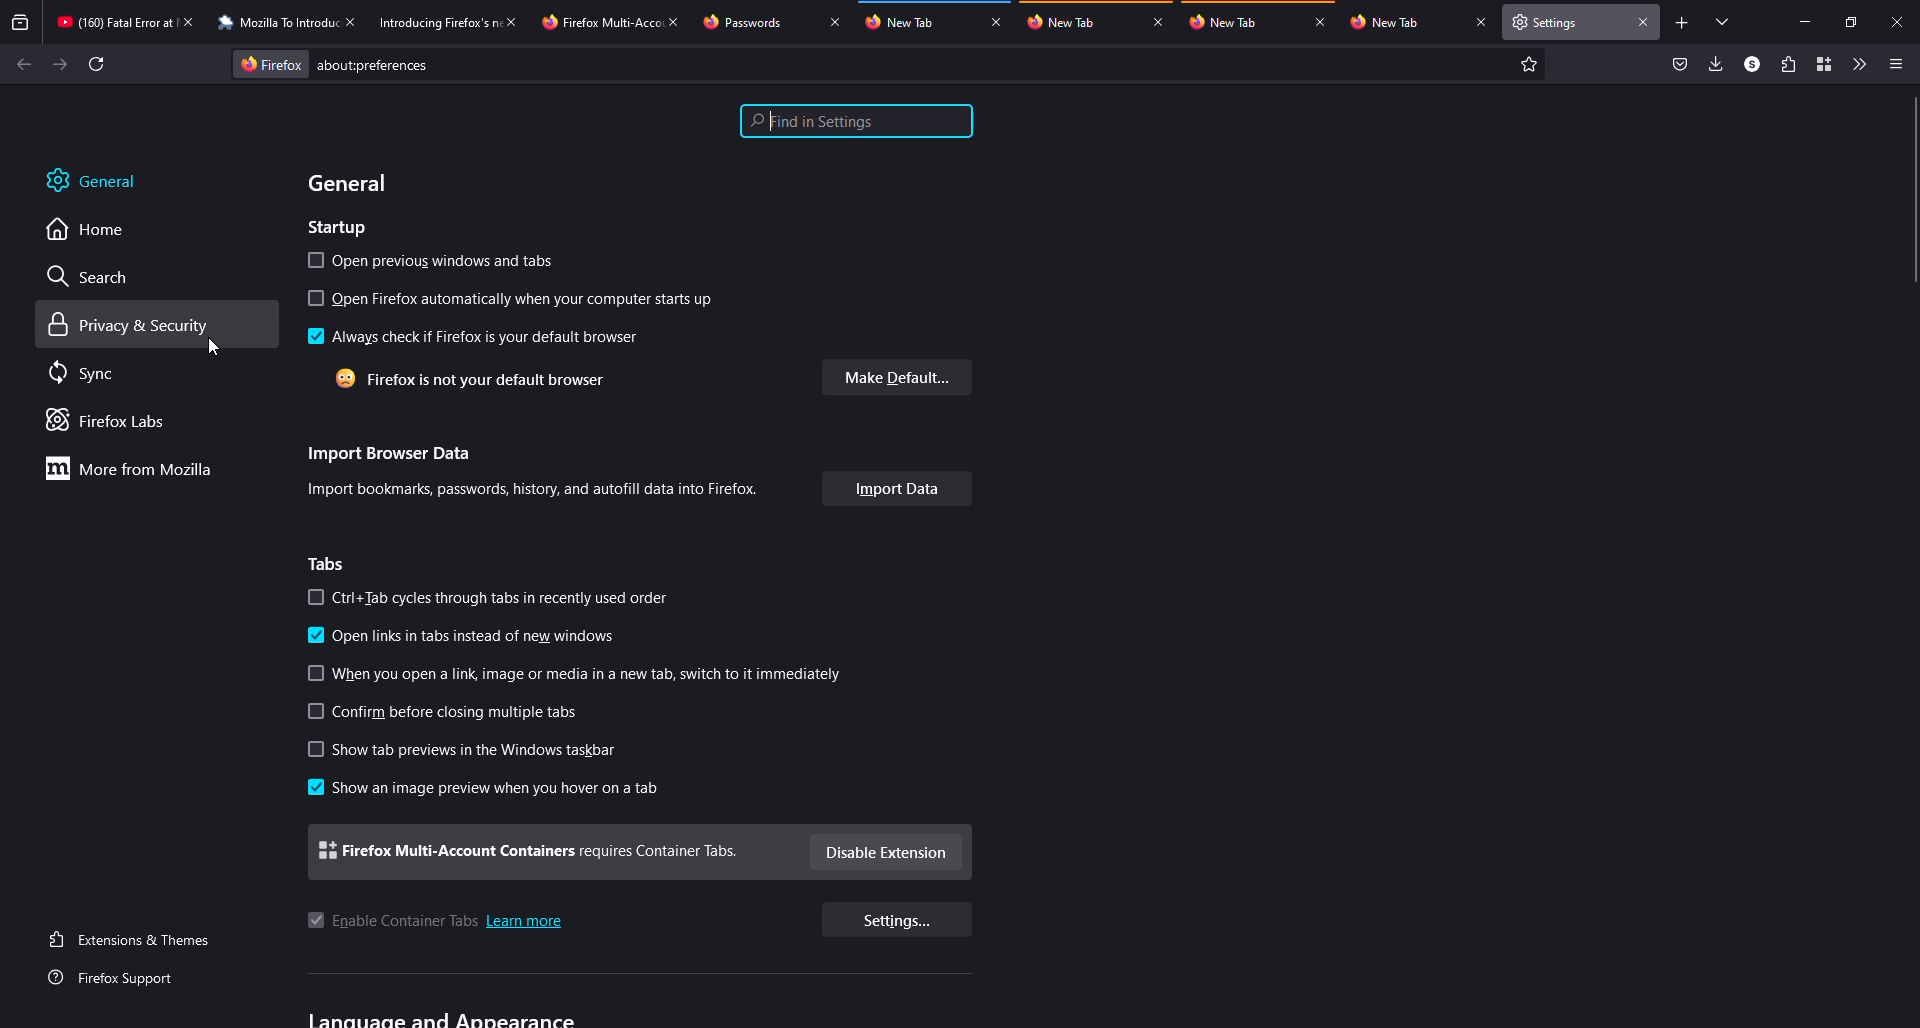 The image size is (1920, 1028). Describe the element at coordinates (331, 562) in the screenshot. I see `tabs` at that location.